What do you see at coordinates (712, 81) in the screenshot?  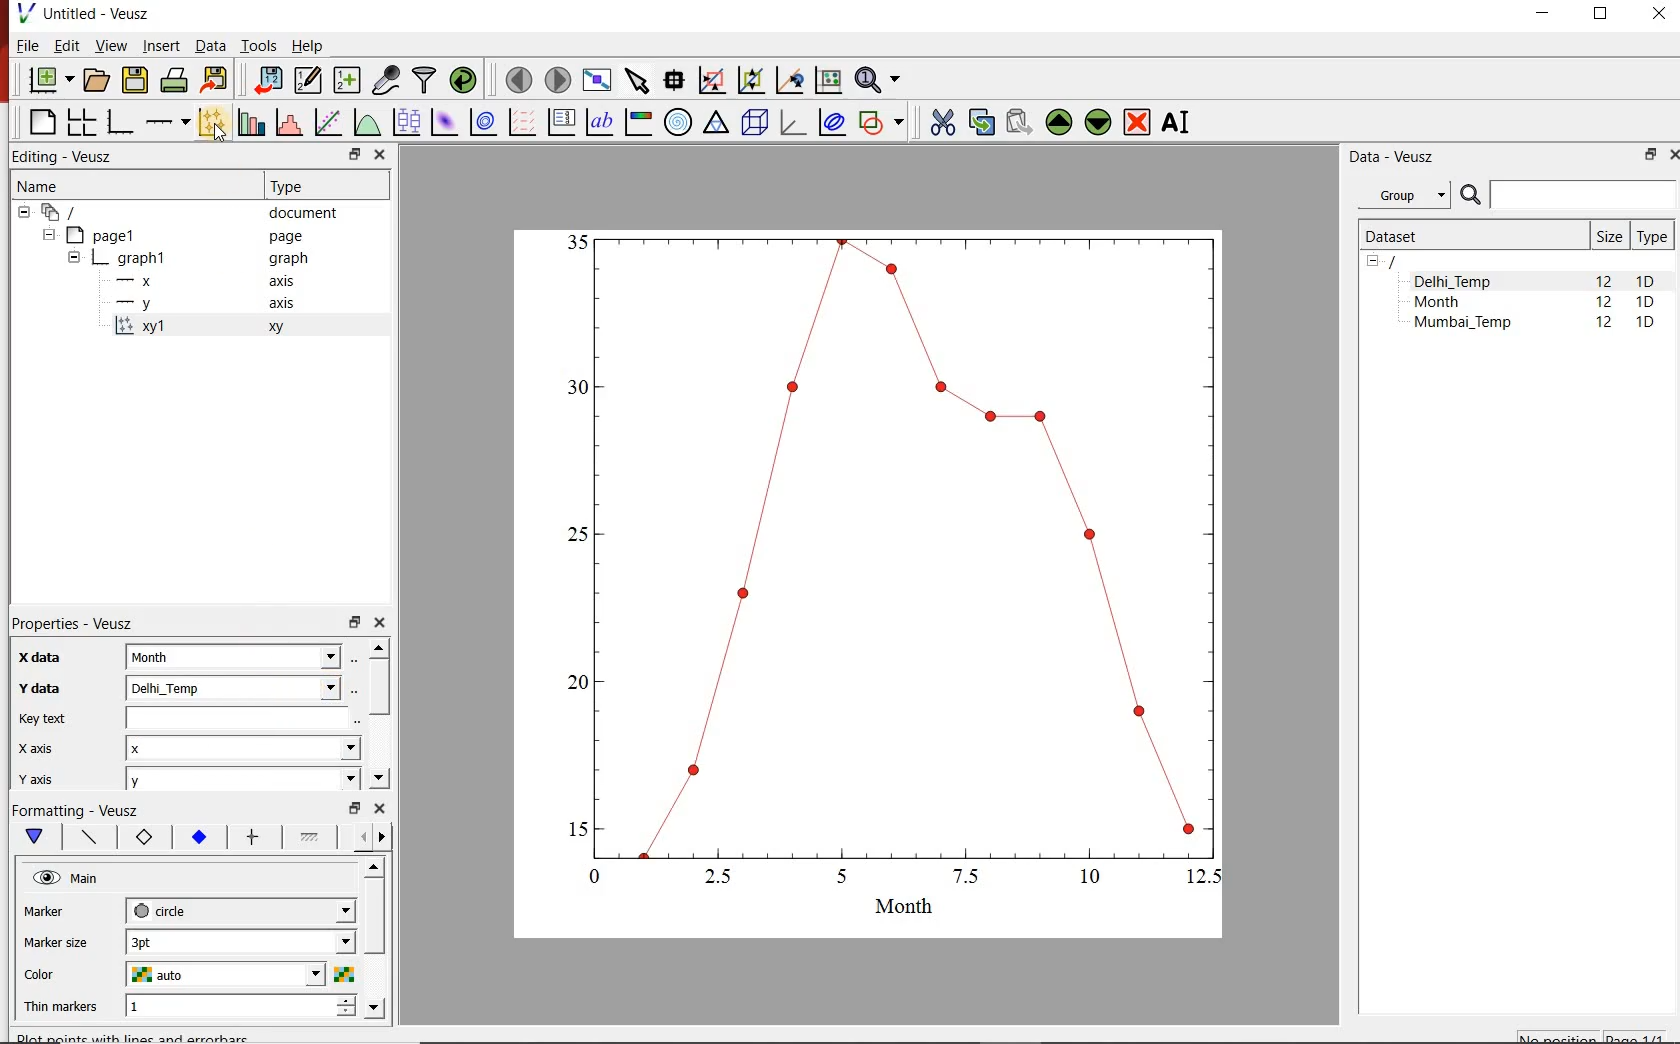 I see `click or draw a rectangle to zoom graph indexes` at bounding box center [712, 81].